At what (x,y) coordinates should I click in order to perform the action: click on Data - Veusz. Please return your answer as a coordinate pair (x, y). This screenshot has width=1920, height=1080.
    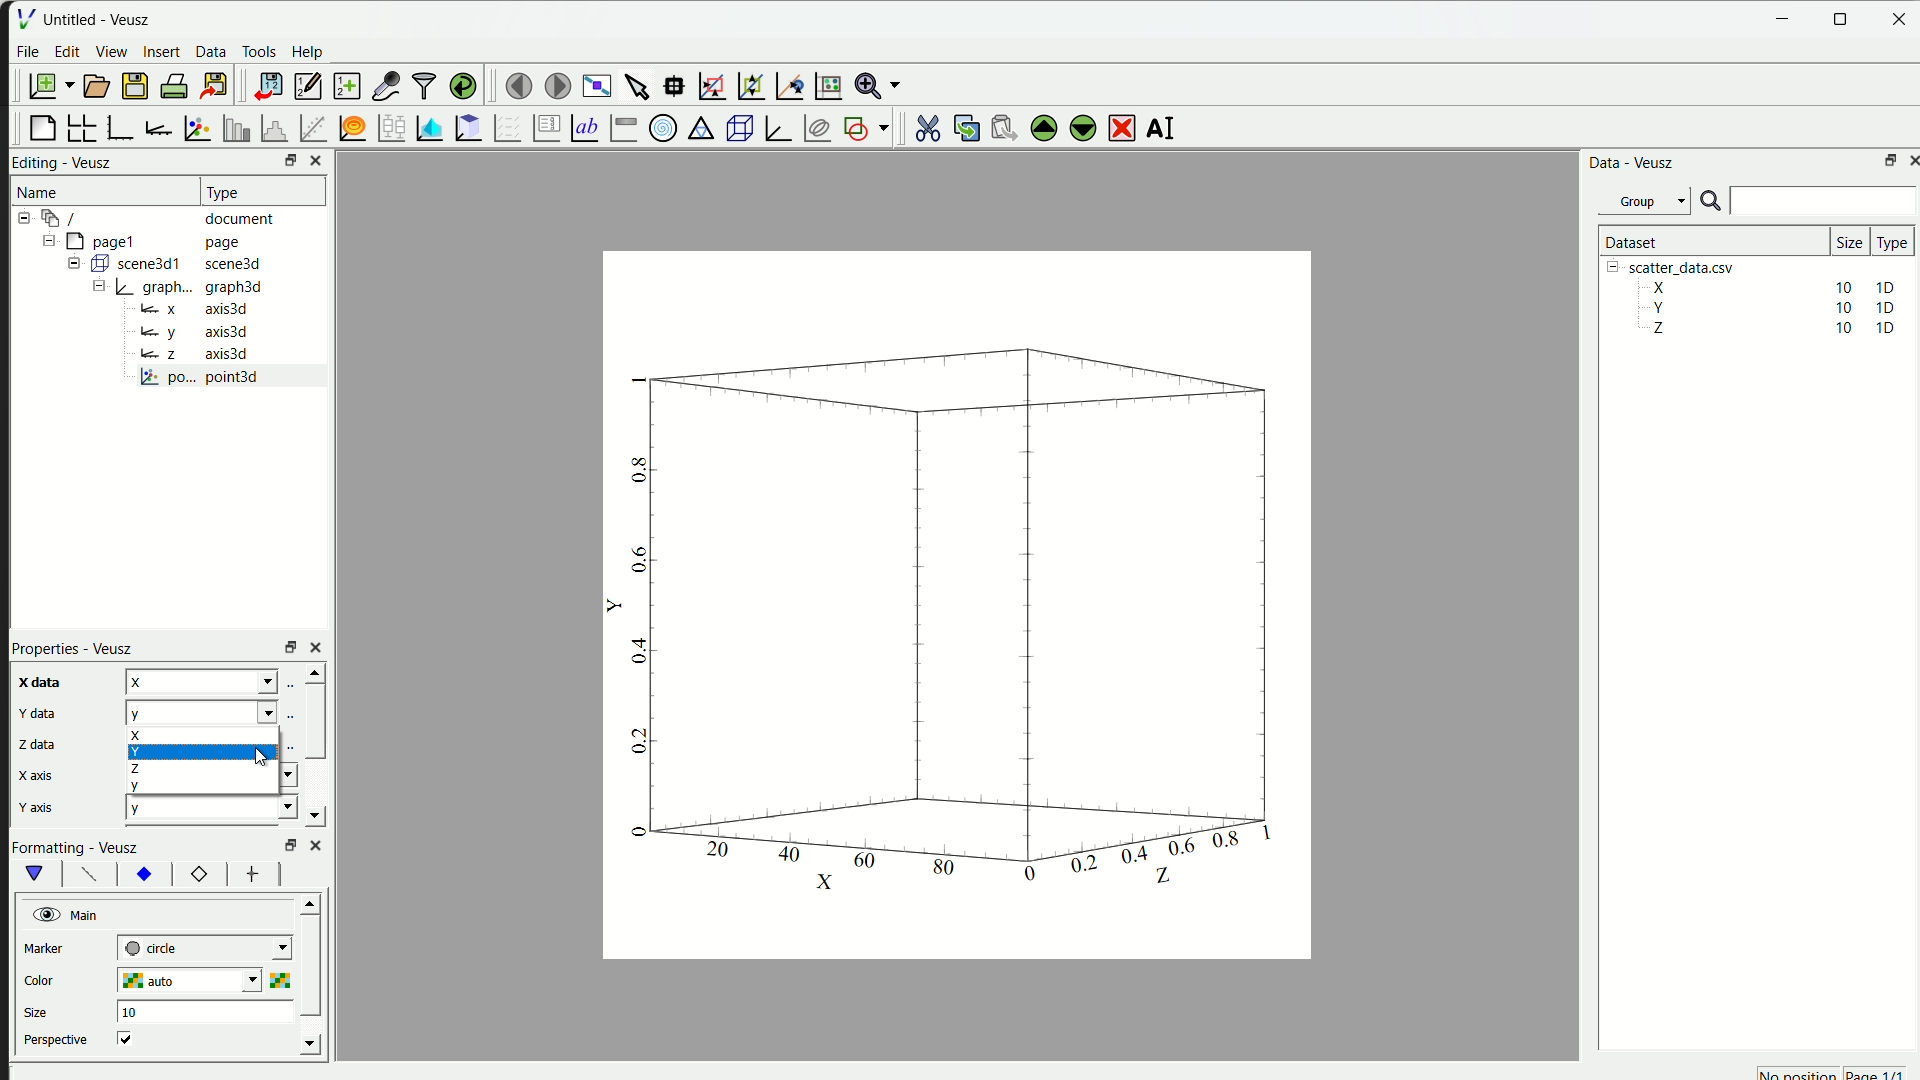
    Looking at the image, I should click on (1628, 163).